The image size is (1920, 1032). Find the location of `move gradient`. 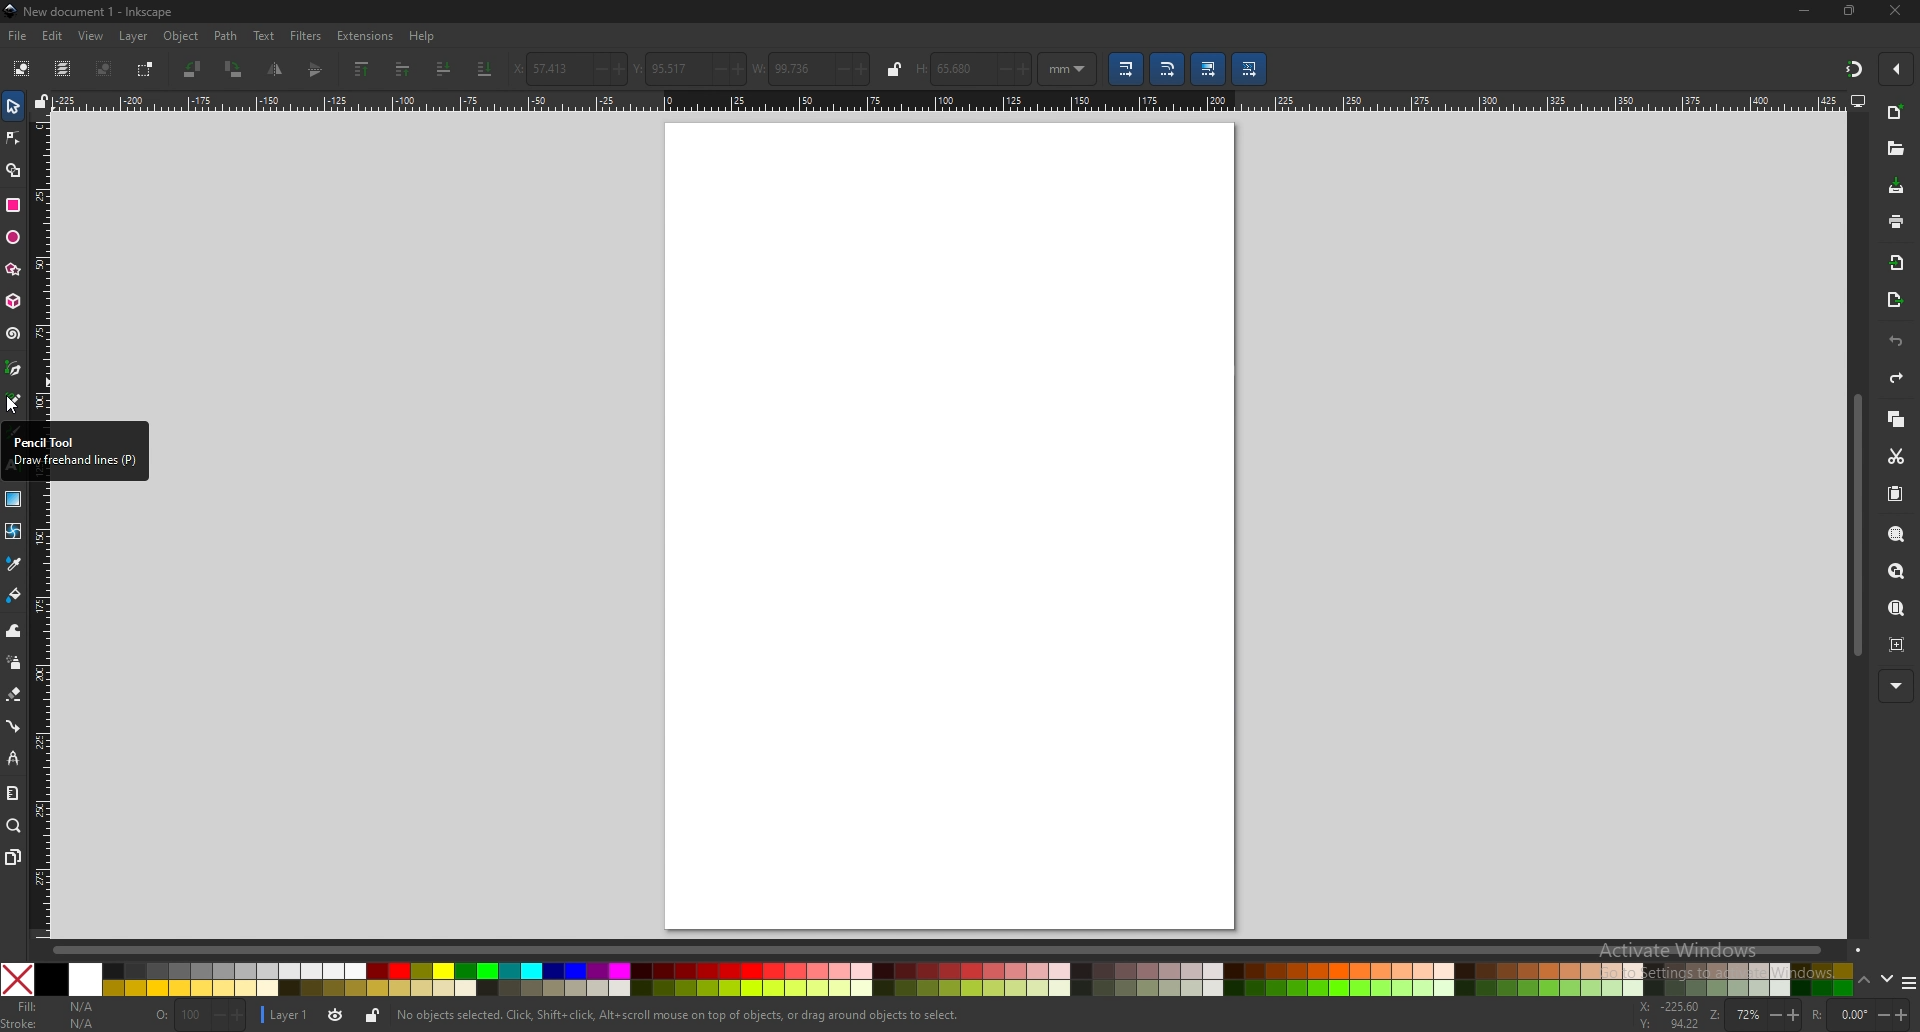

move gradient is located at coordinates (1207, 69).